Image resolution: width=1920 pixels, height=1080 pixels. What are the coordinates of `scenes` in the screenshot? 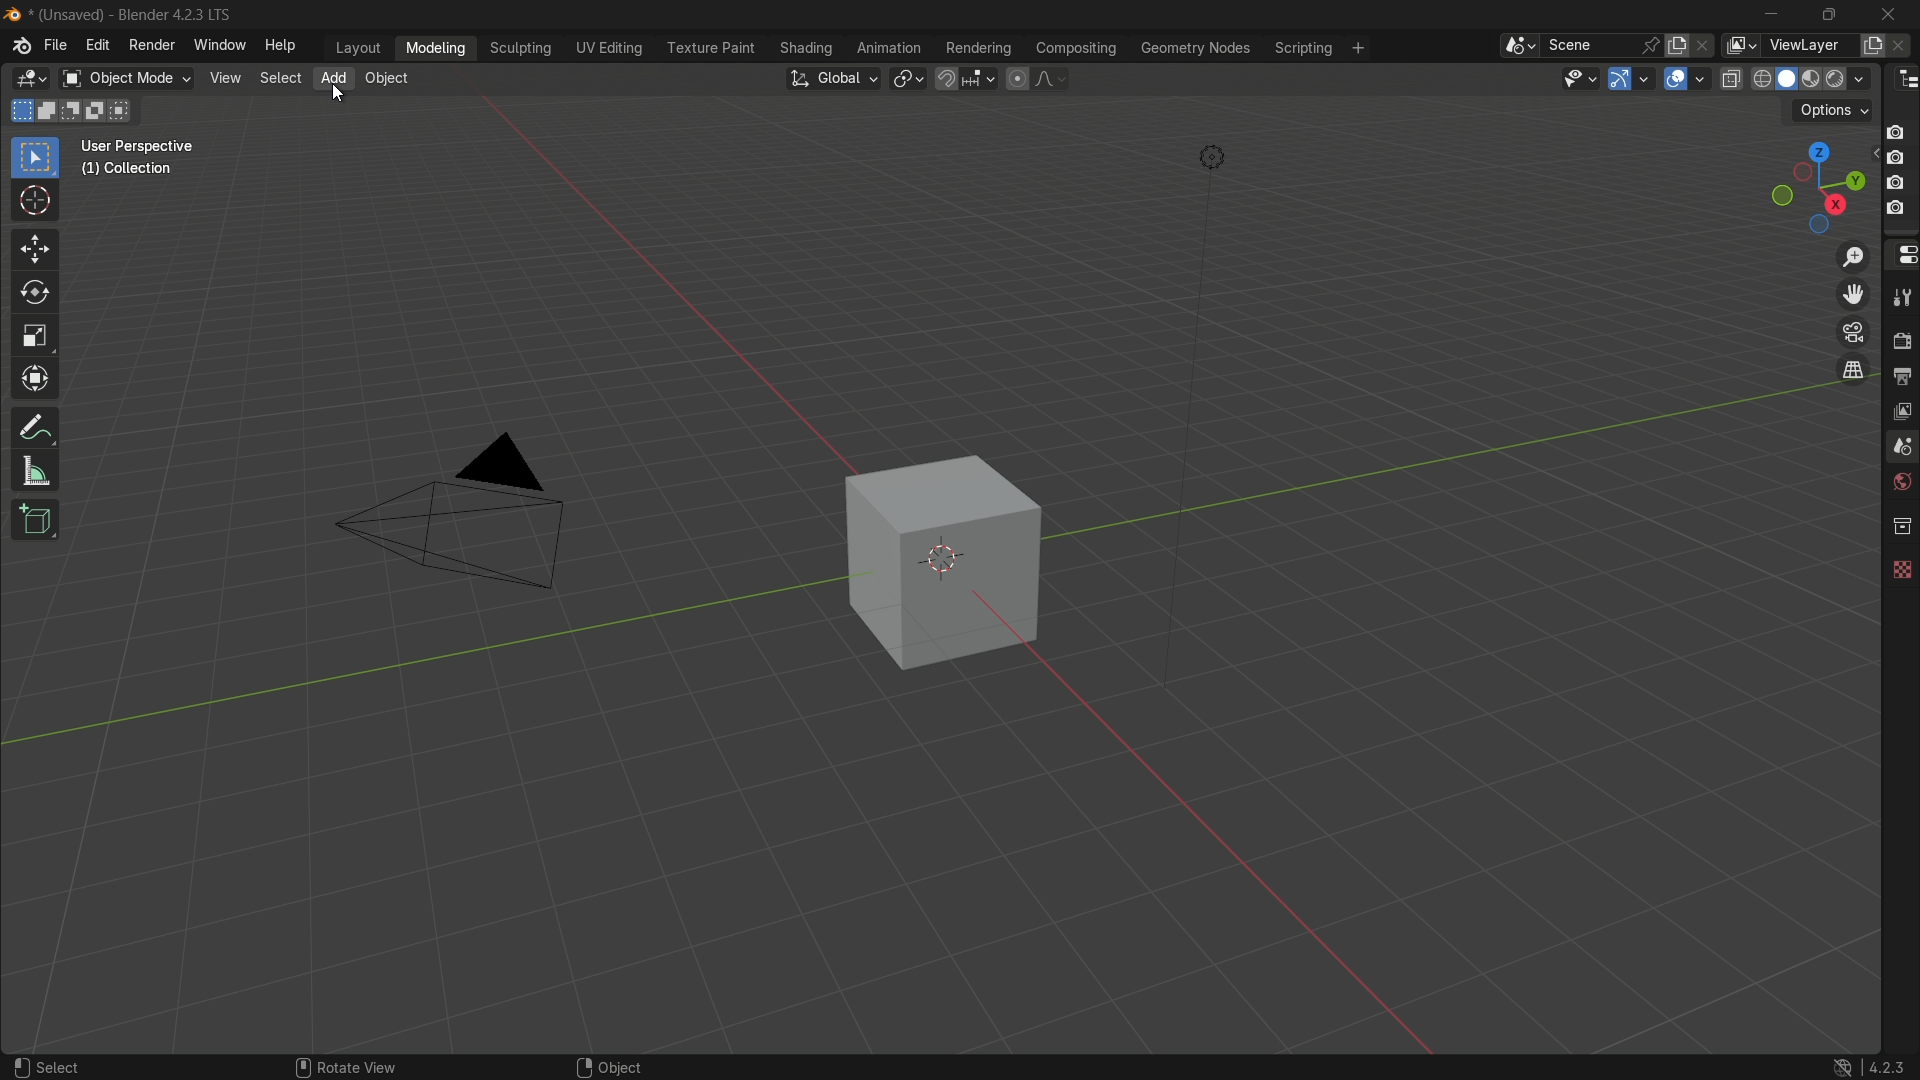 It's located at (1901, 445).